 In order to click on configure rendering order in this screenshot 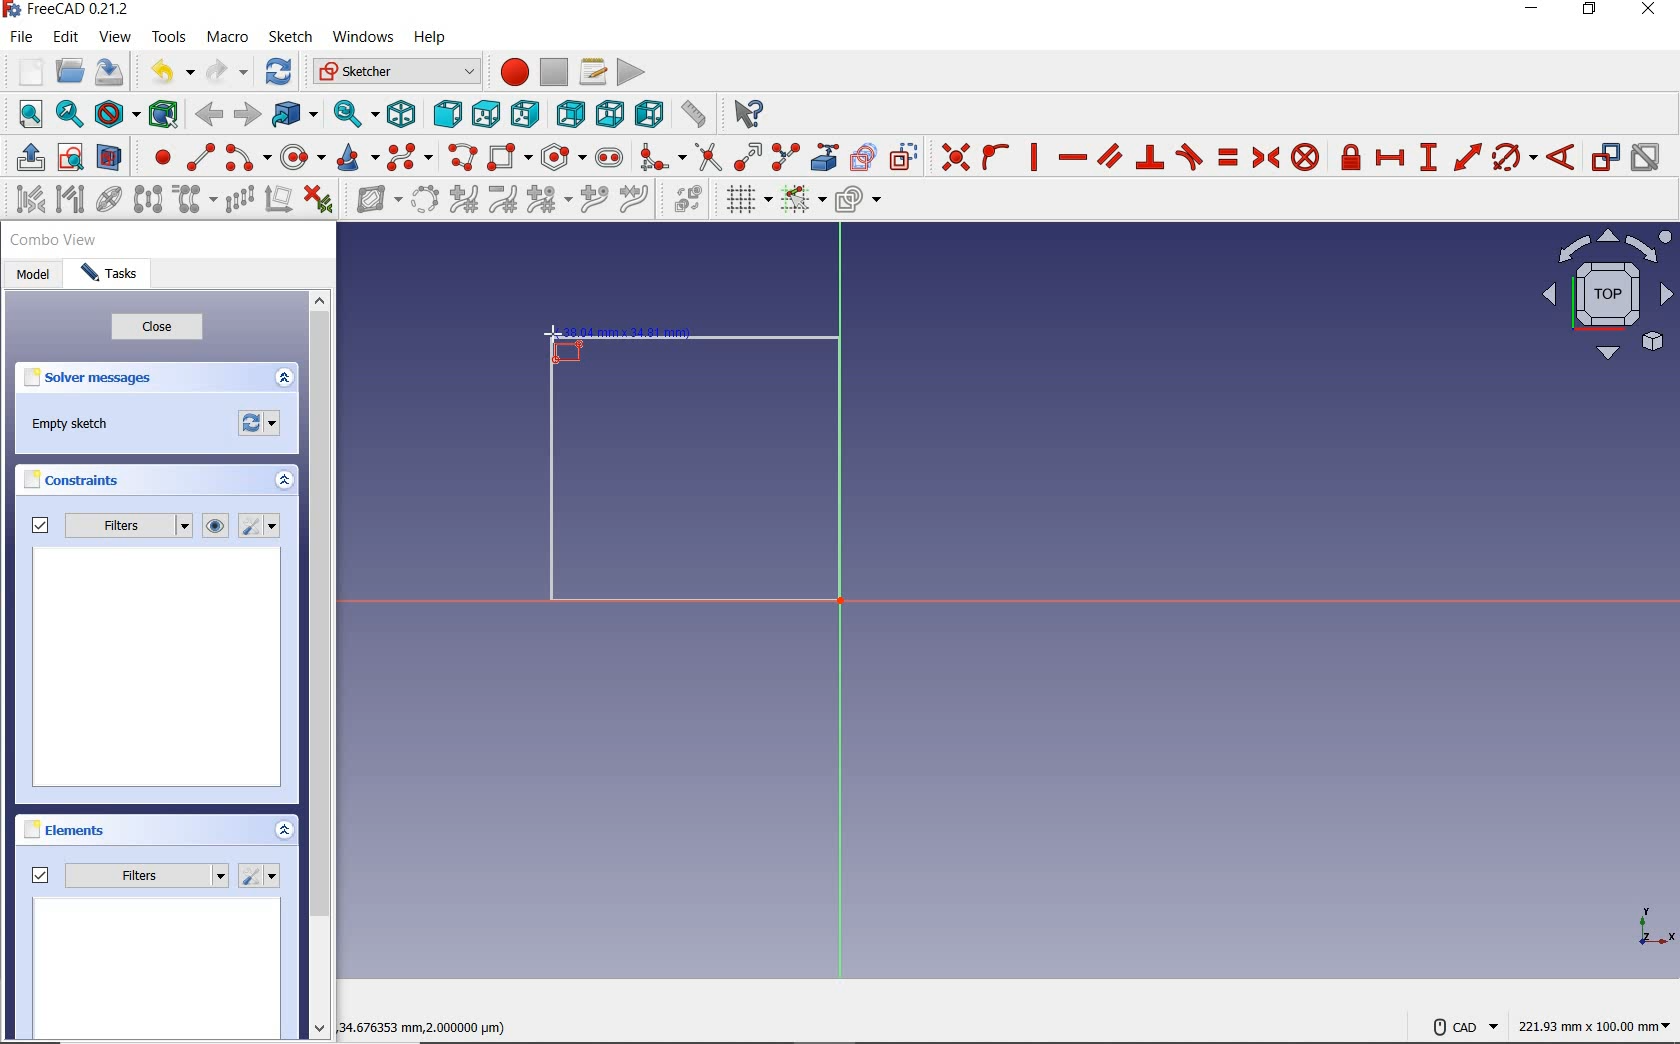, I will do `click(862, 203)`.